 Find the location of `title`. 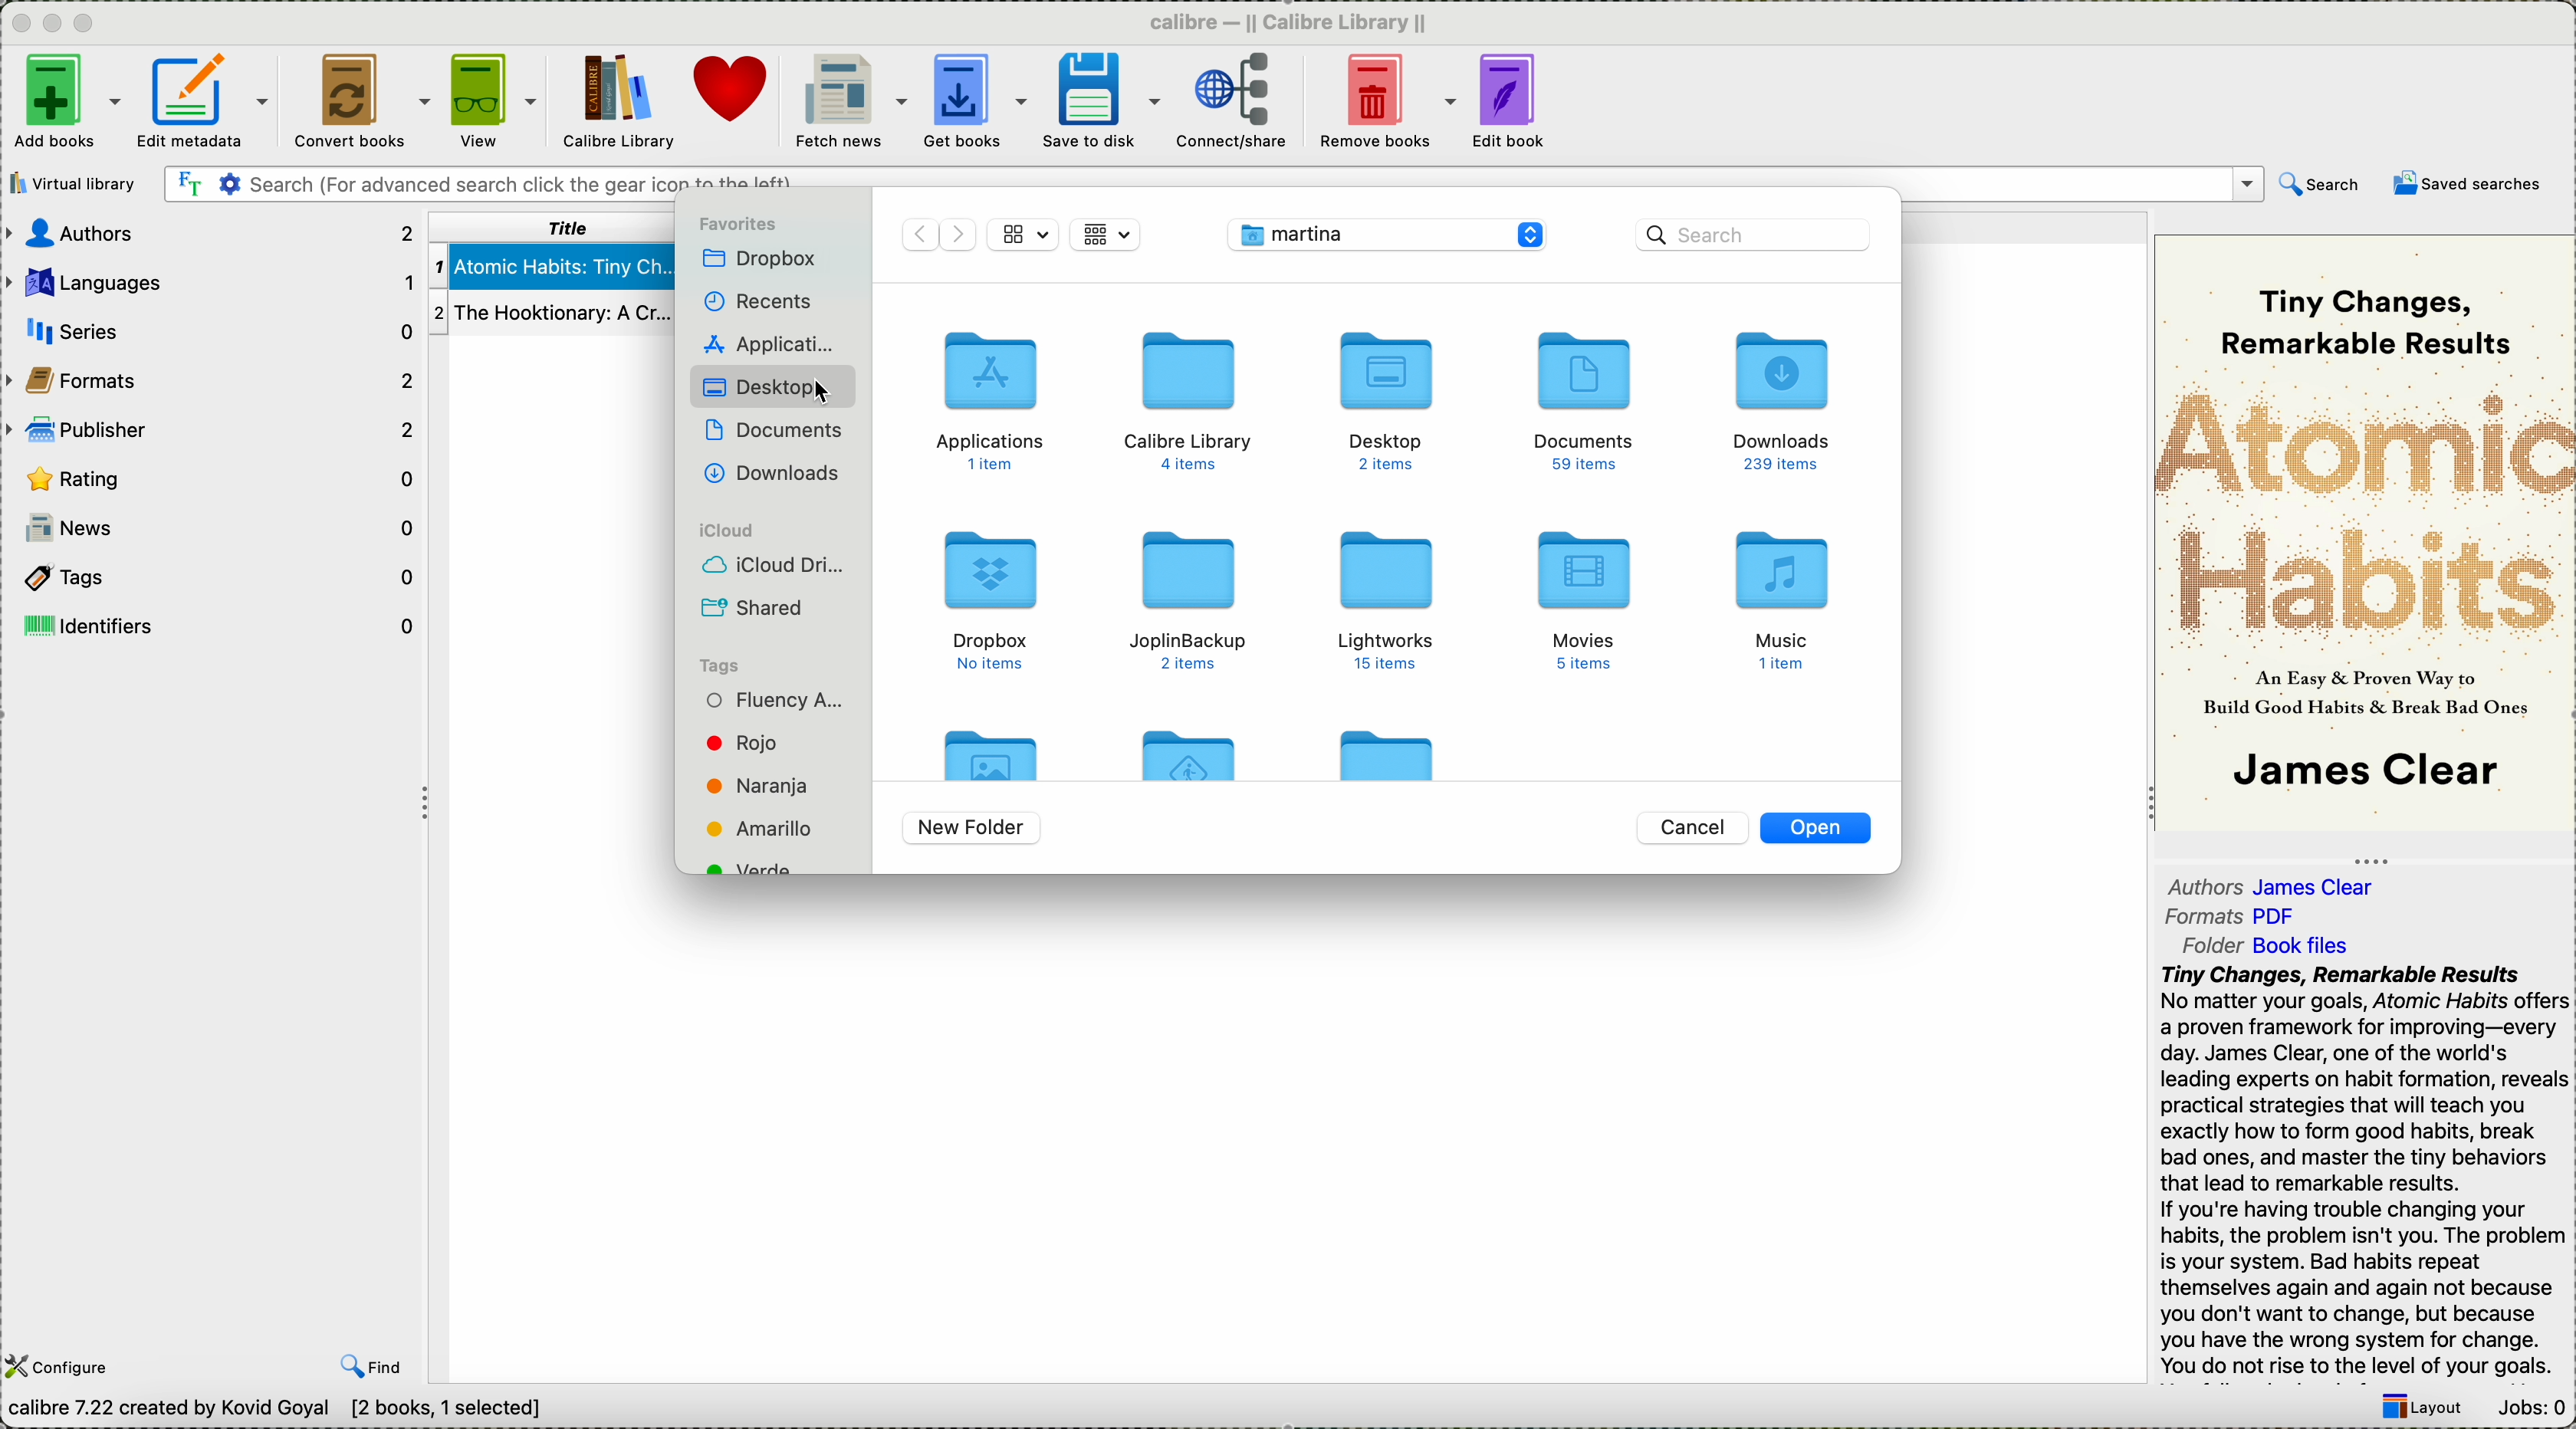

title is located at coordinates (557, 227).